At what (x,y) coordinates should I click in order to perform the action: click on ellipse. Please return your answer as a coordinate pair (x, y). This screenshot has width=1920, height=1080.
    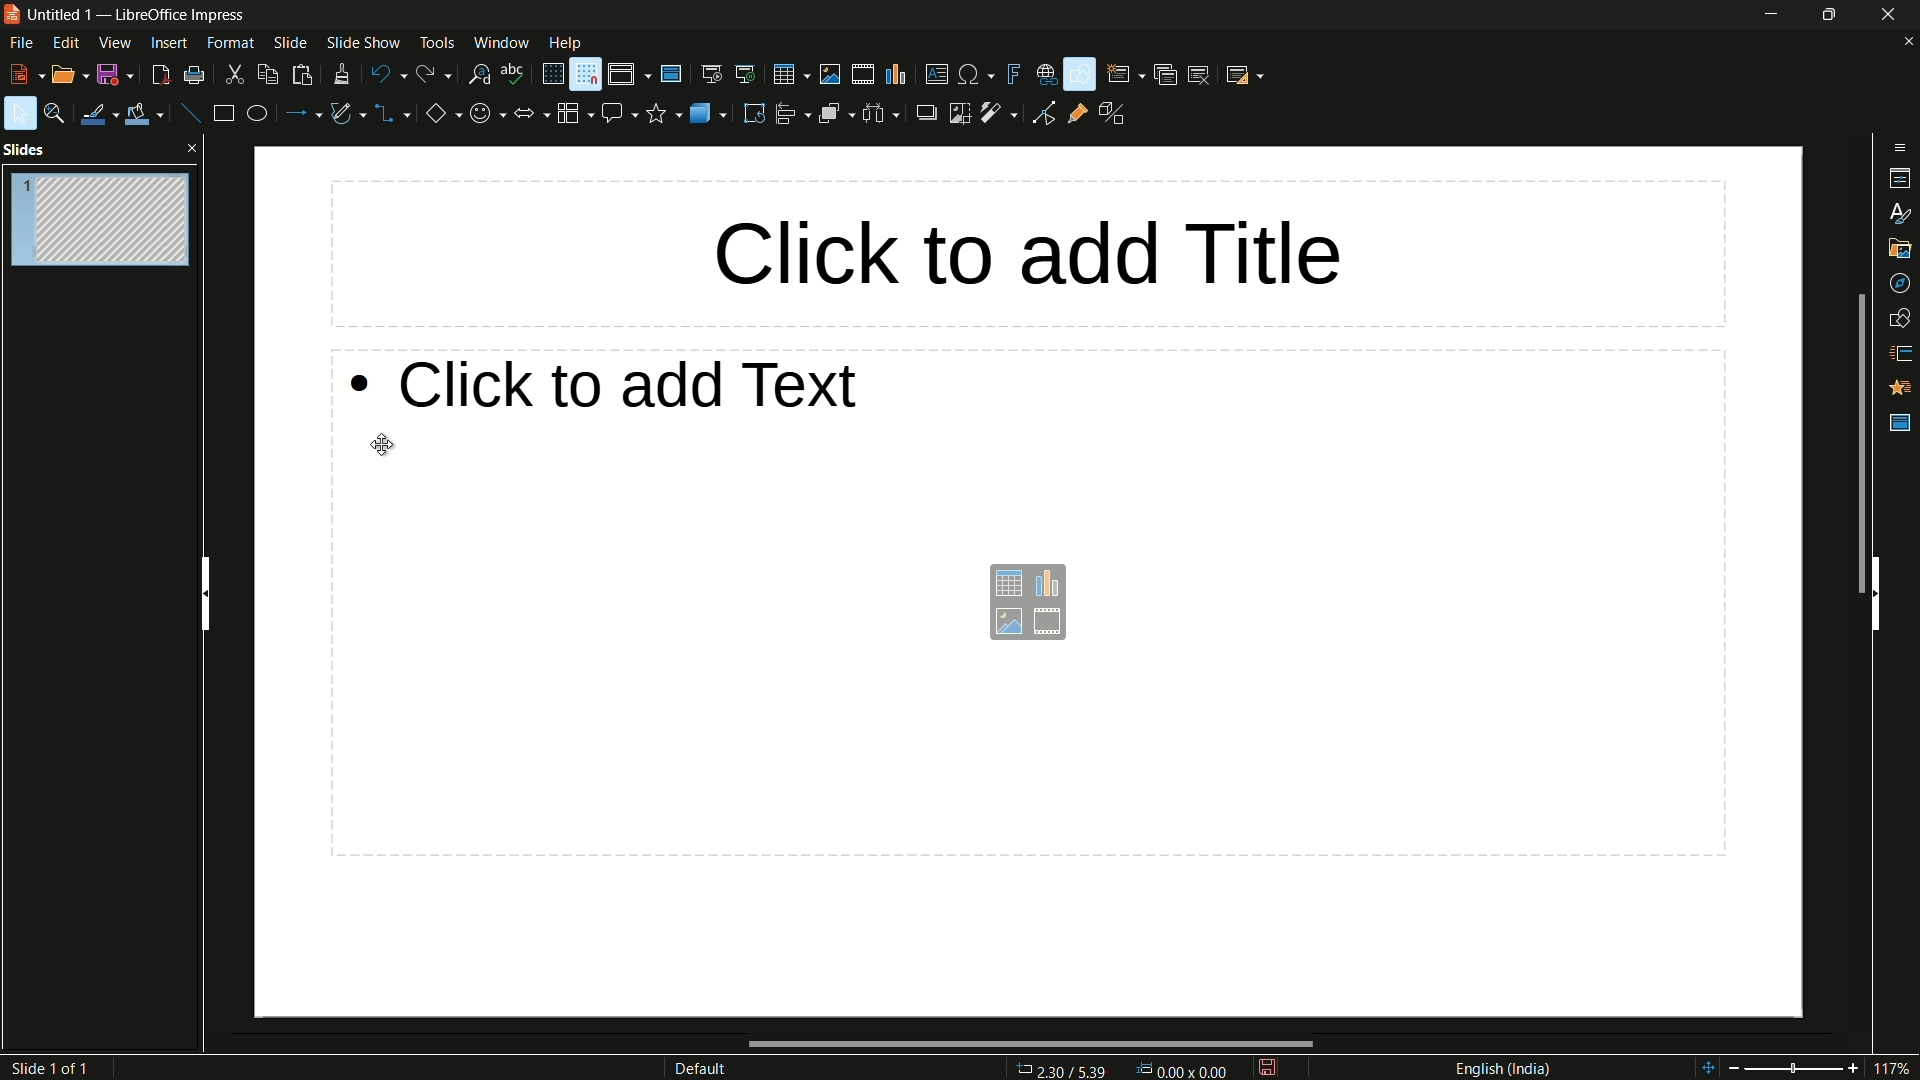
    Looking at the image, I should click on (256, 114).